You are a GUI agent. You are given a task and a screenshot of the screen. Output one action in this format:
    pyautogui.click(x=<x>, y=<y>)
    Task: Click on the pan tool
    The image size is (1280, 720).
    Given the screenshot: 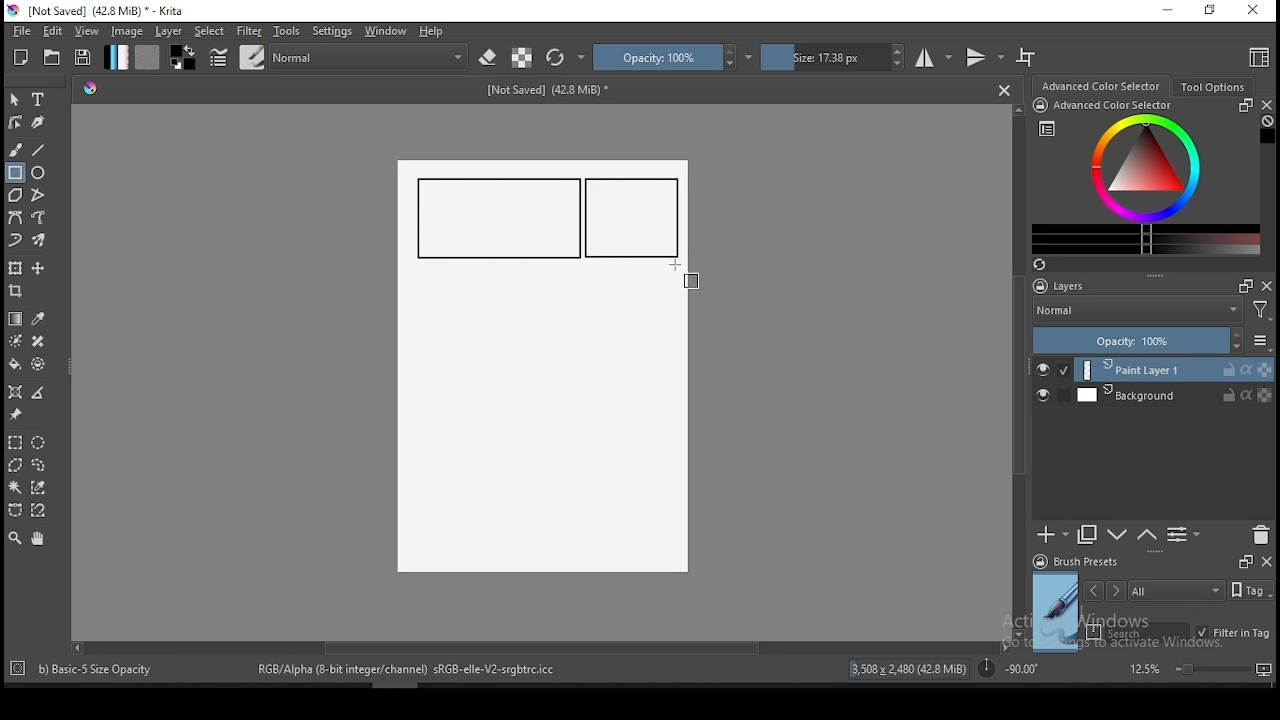 What is the action you would take?
    pyautogui.click(x=36, y=539)
    